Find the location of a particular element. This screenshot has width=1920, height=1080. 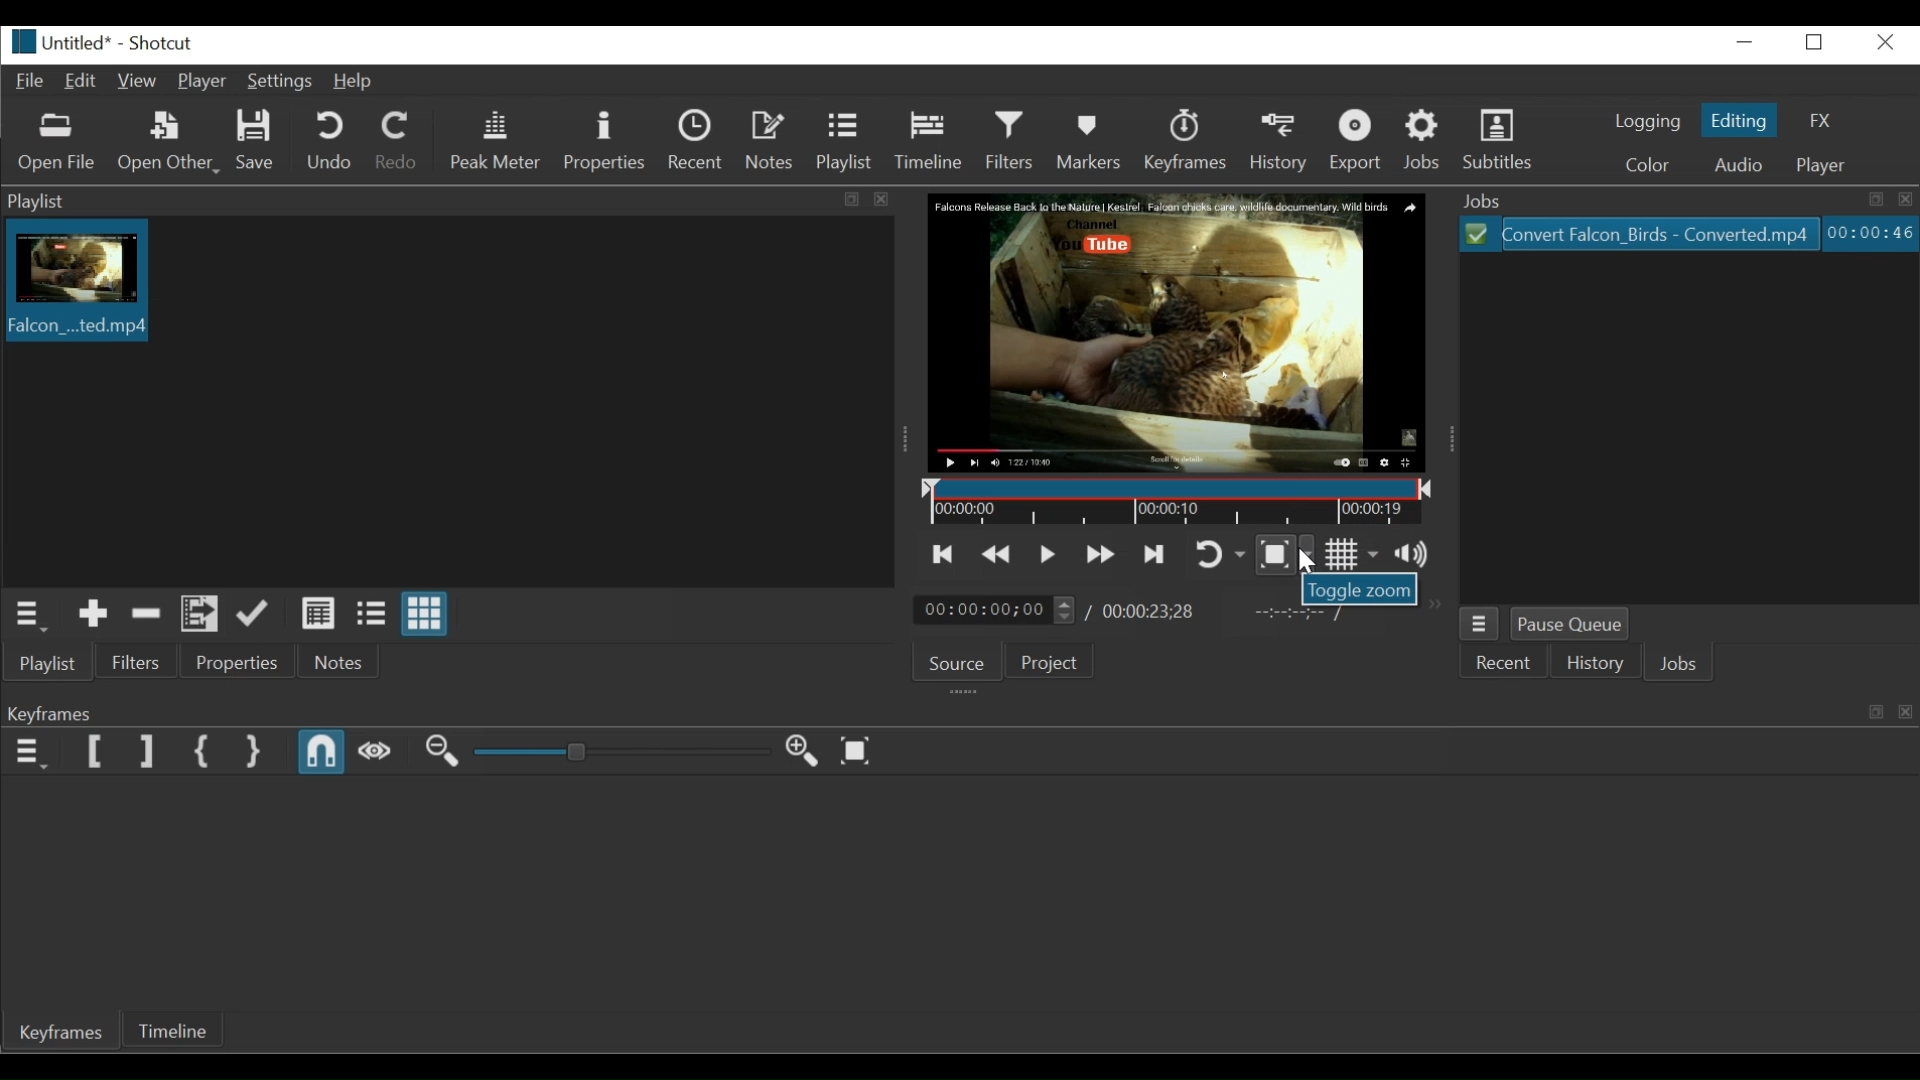

Update is located at coordinates (249, 614).